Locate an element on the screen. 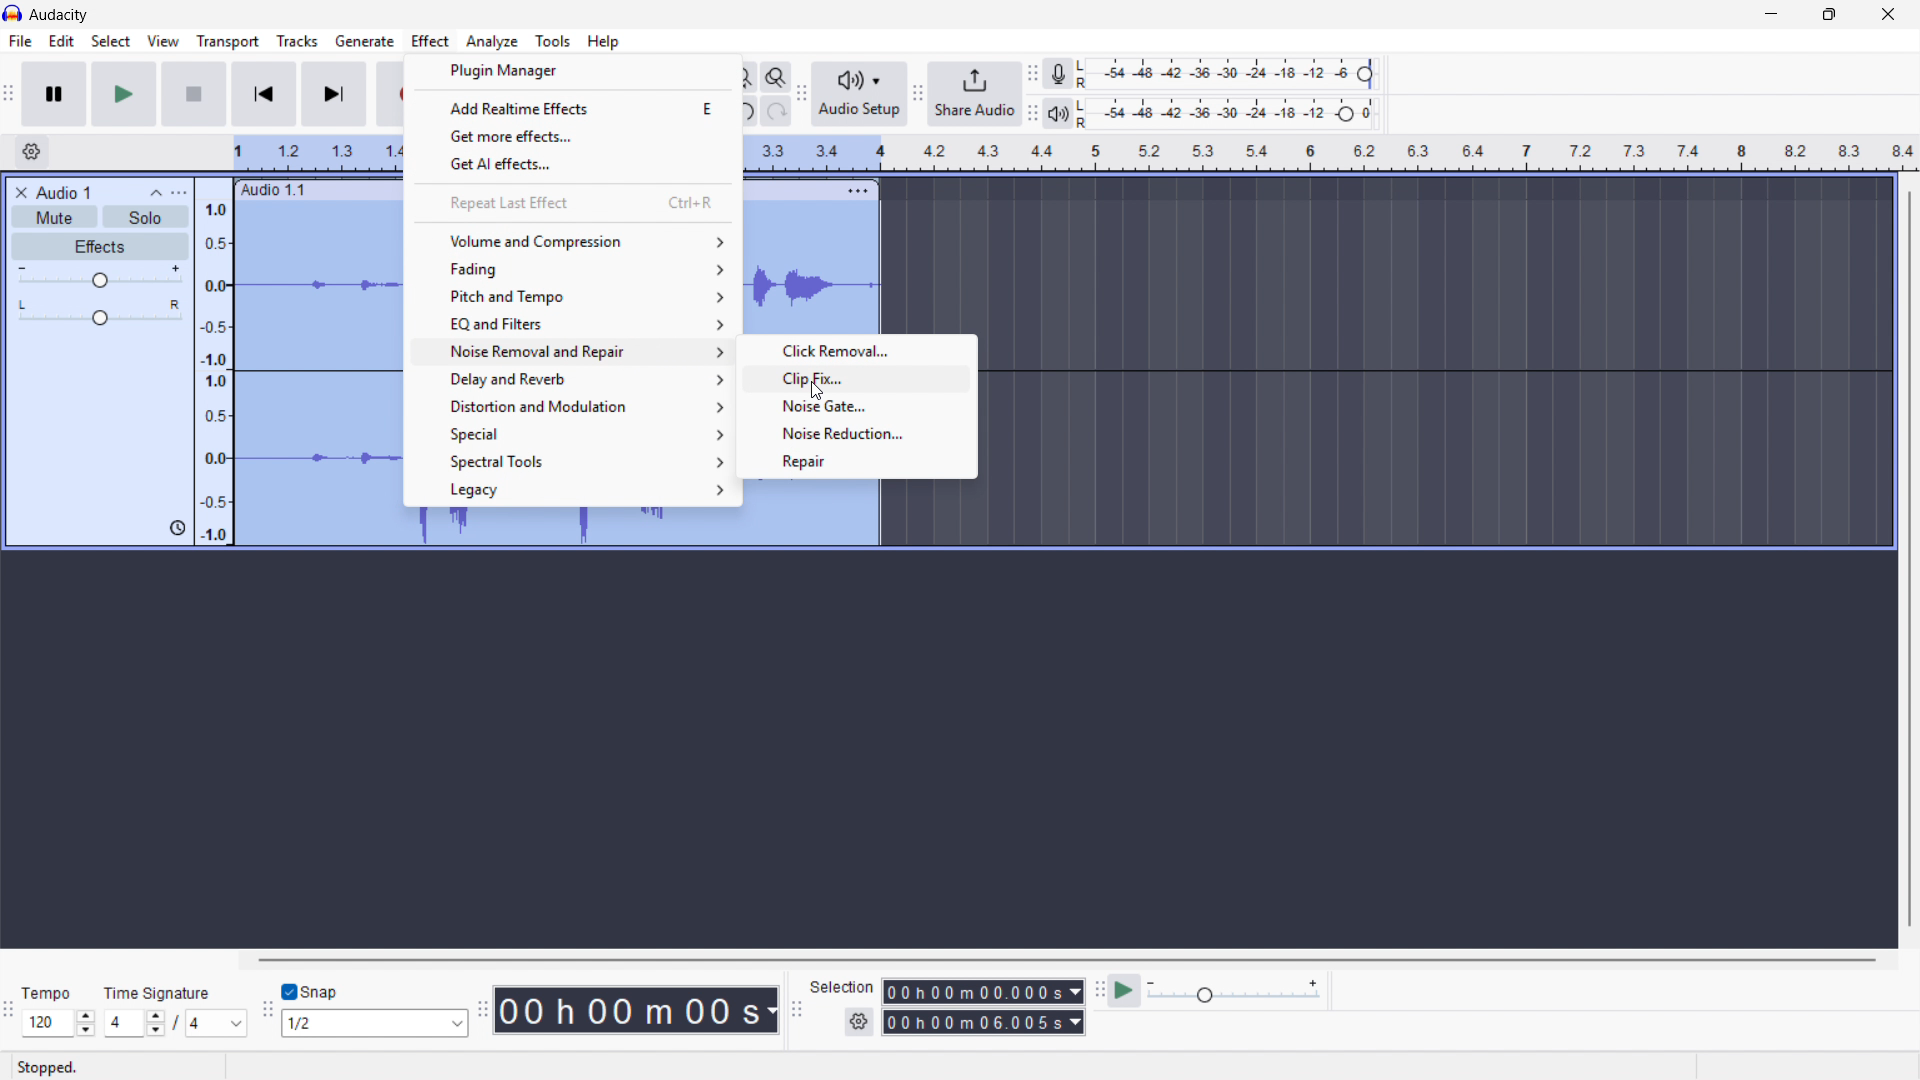  Play  is located at coordinates (123, 94).